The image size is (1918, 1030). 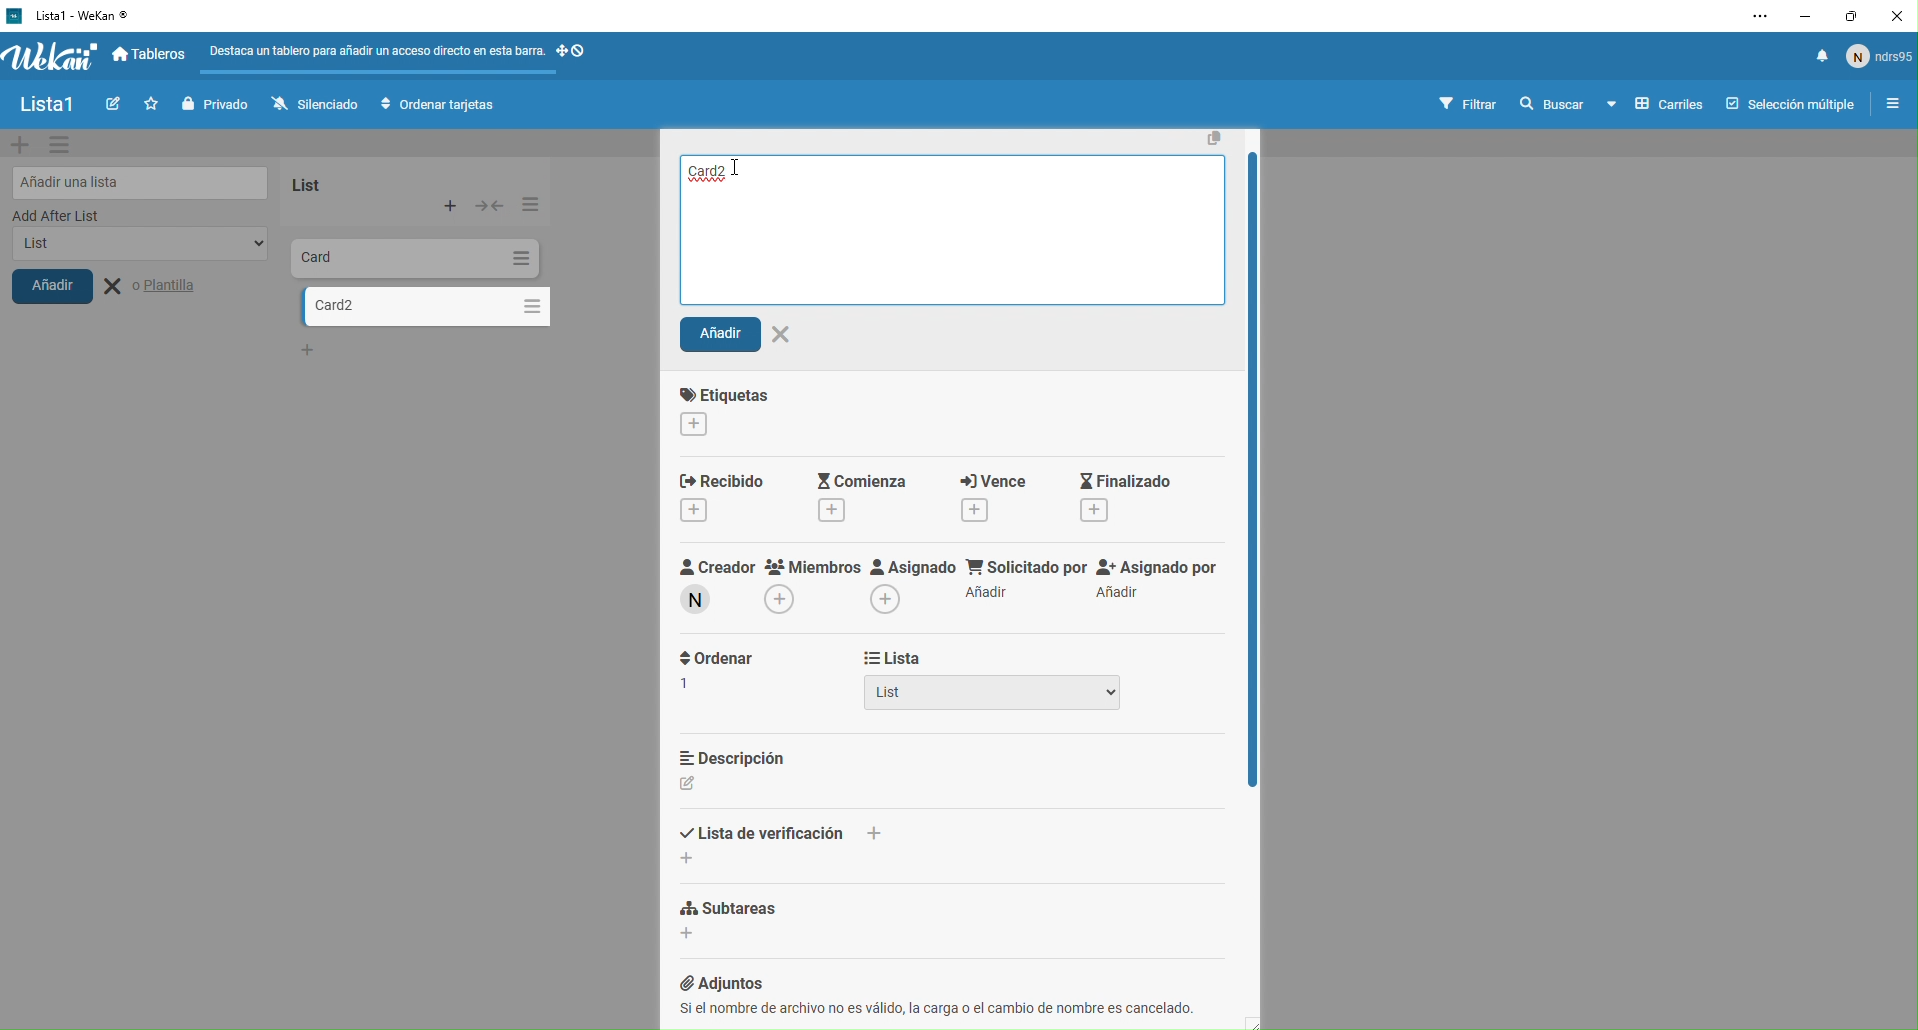 What do you see at coordinates (1211, 135) in the screenshot?
I see `Copy` at bounding box center [1211, 135].